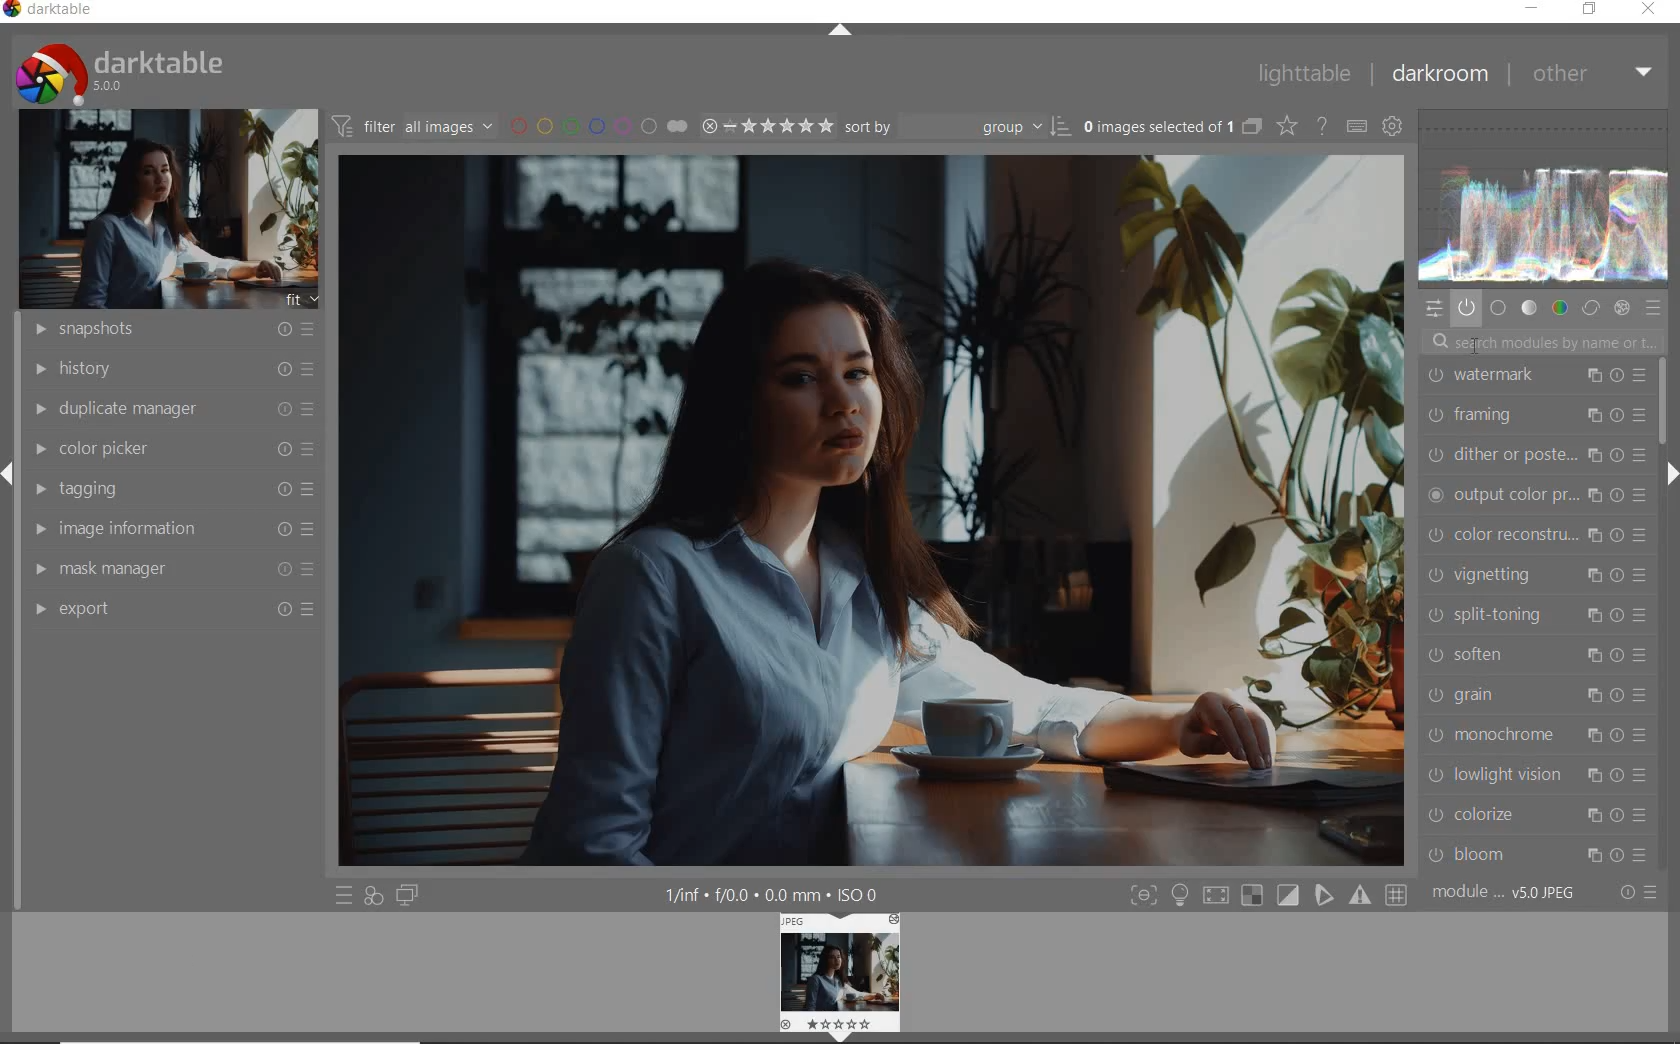 The height and width of the screenshot is (1044, 1680). I want to click on mask manager, so click(173, 571).